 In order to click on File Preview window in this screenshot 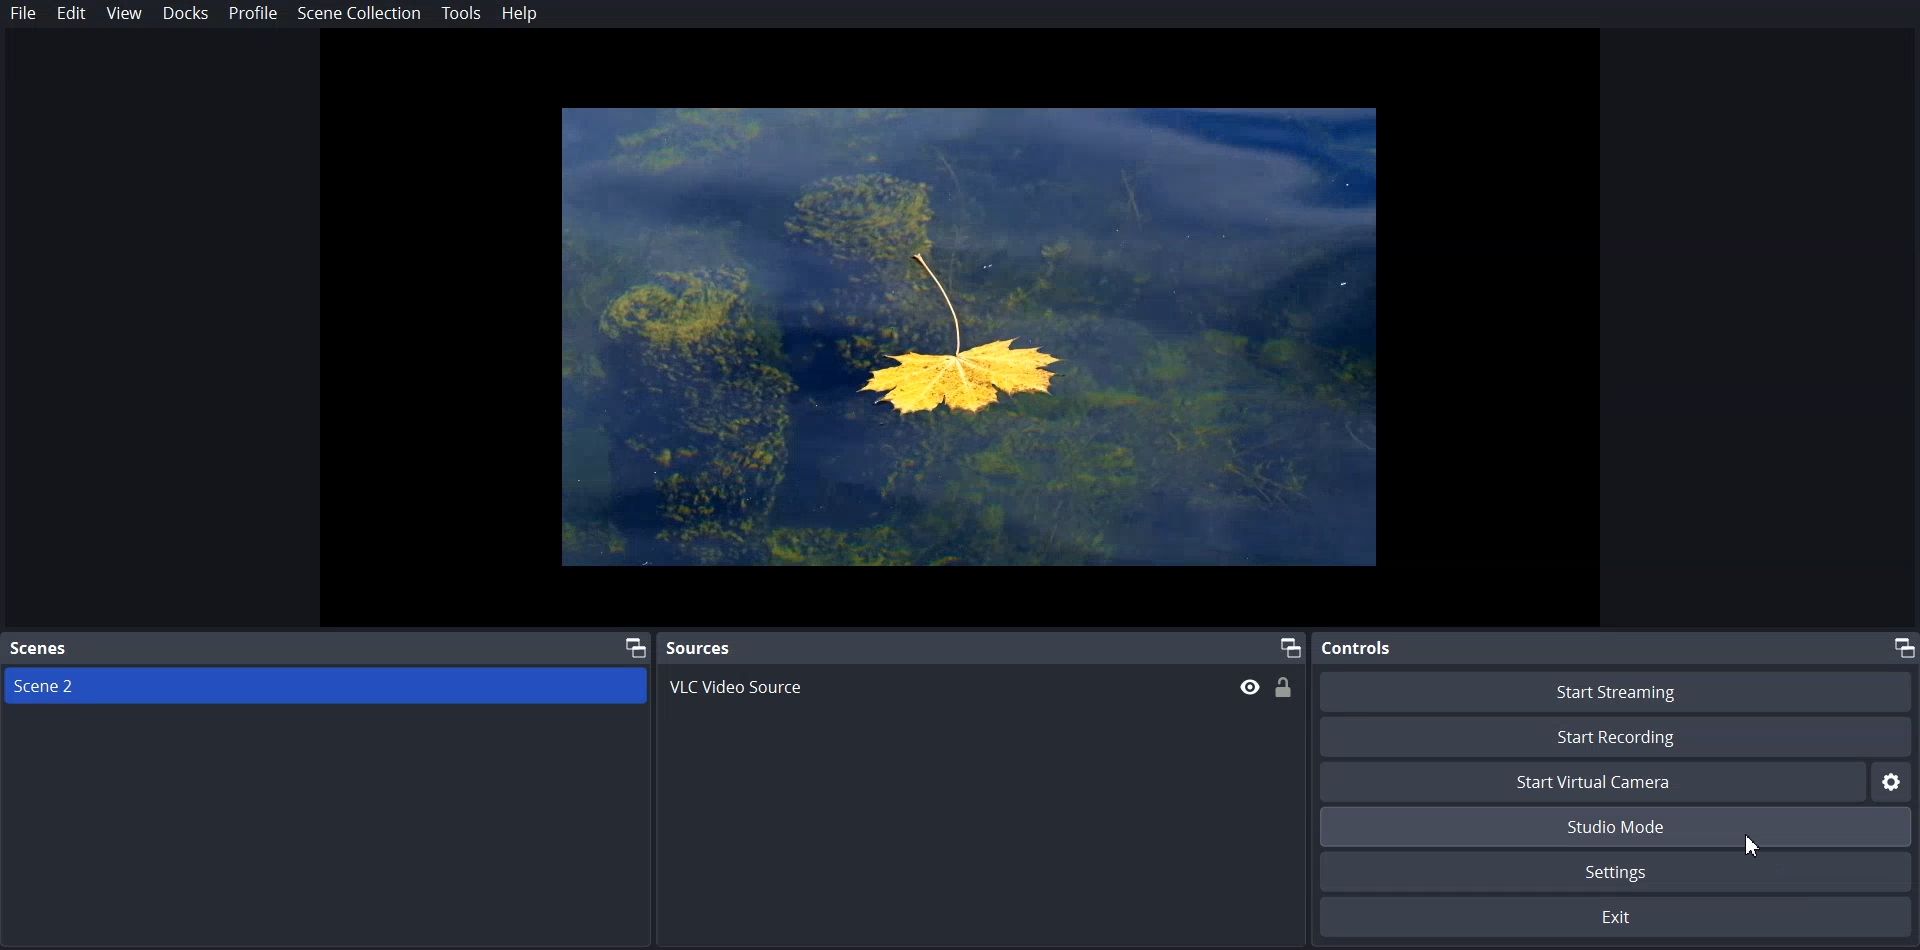, I will do `click(969, 339)`.